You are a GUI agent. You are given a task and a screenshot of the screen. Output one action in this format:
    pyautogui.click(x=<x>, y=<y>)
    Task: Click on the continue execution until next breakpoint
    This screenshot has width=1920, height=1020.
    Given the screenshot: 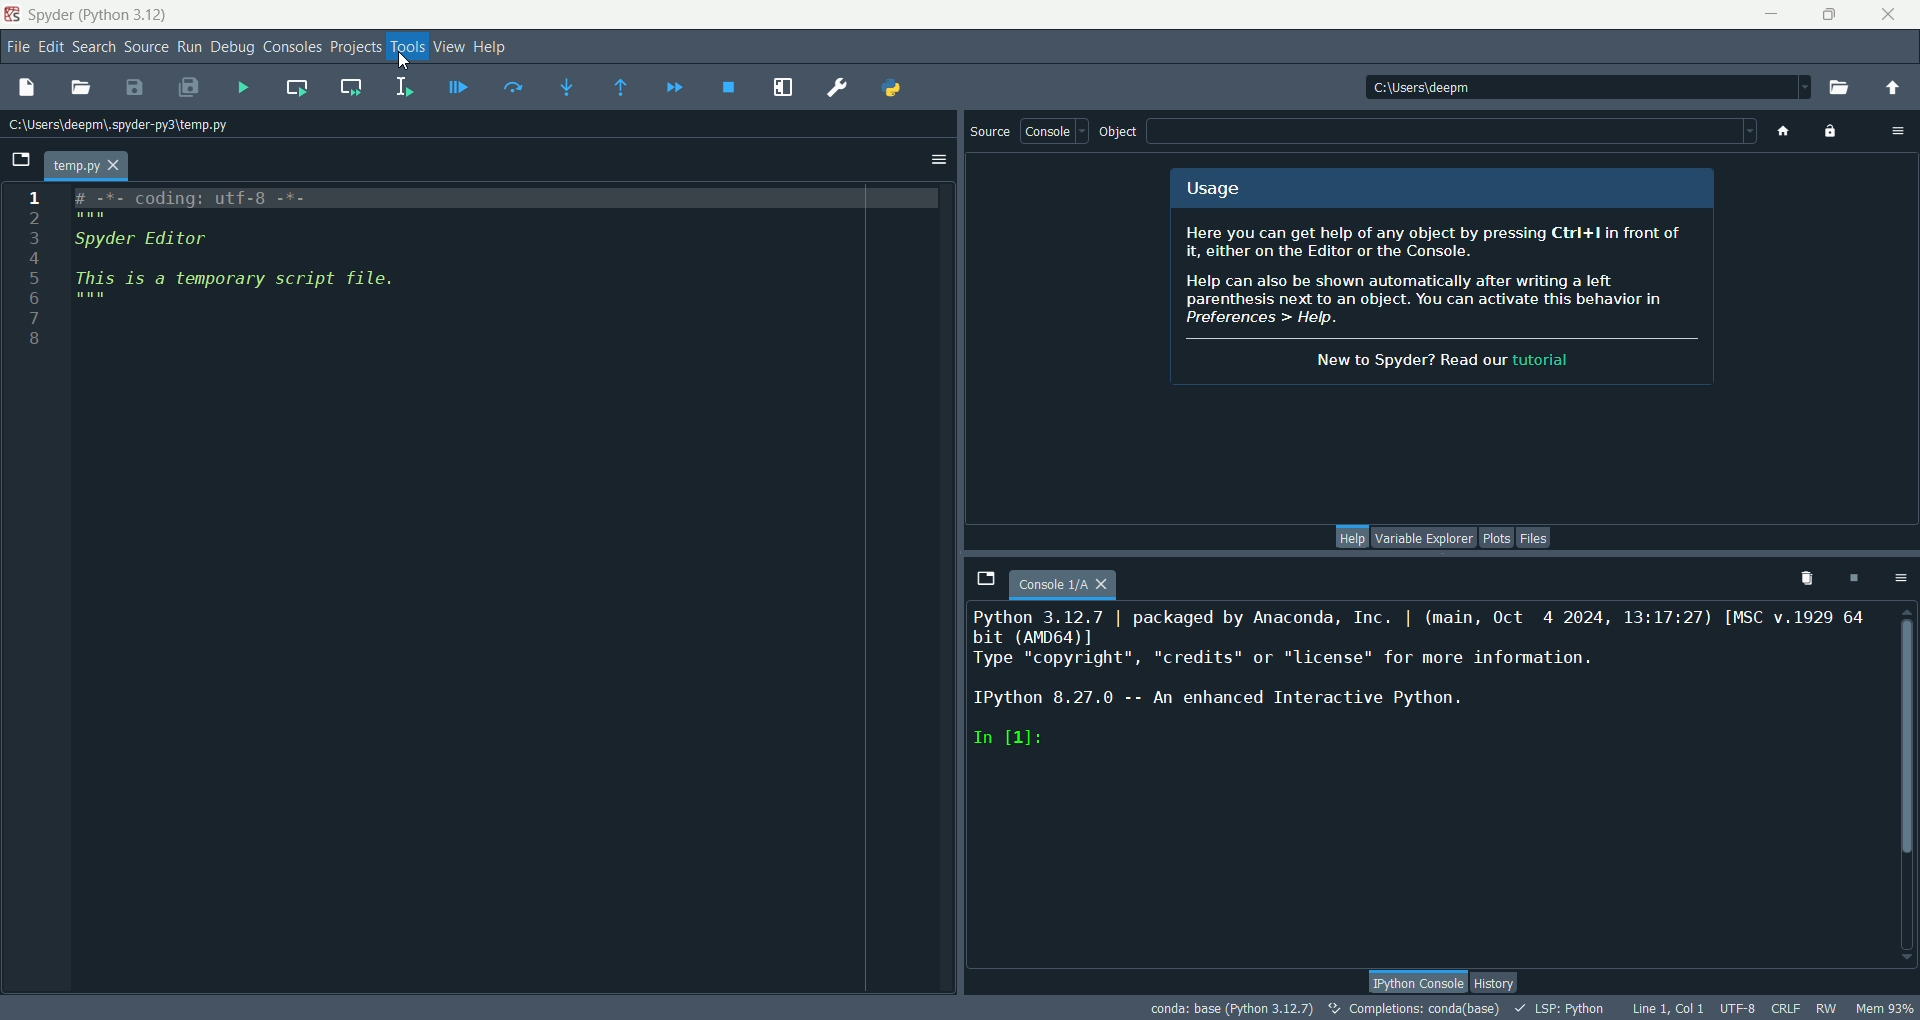 What is the action you would take?
    pyautogui.click(x=677, y=89)
    